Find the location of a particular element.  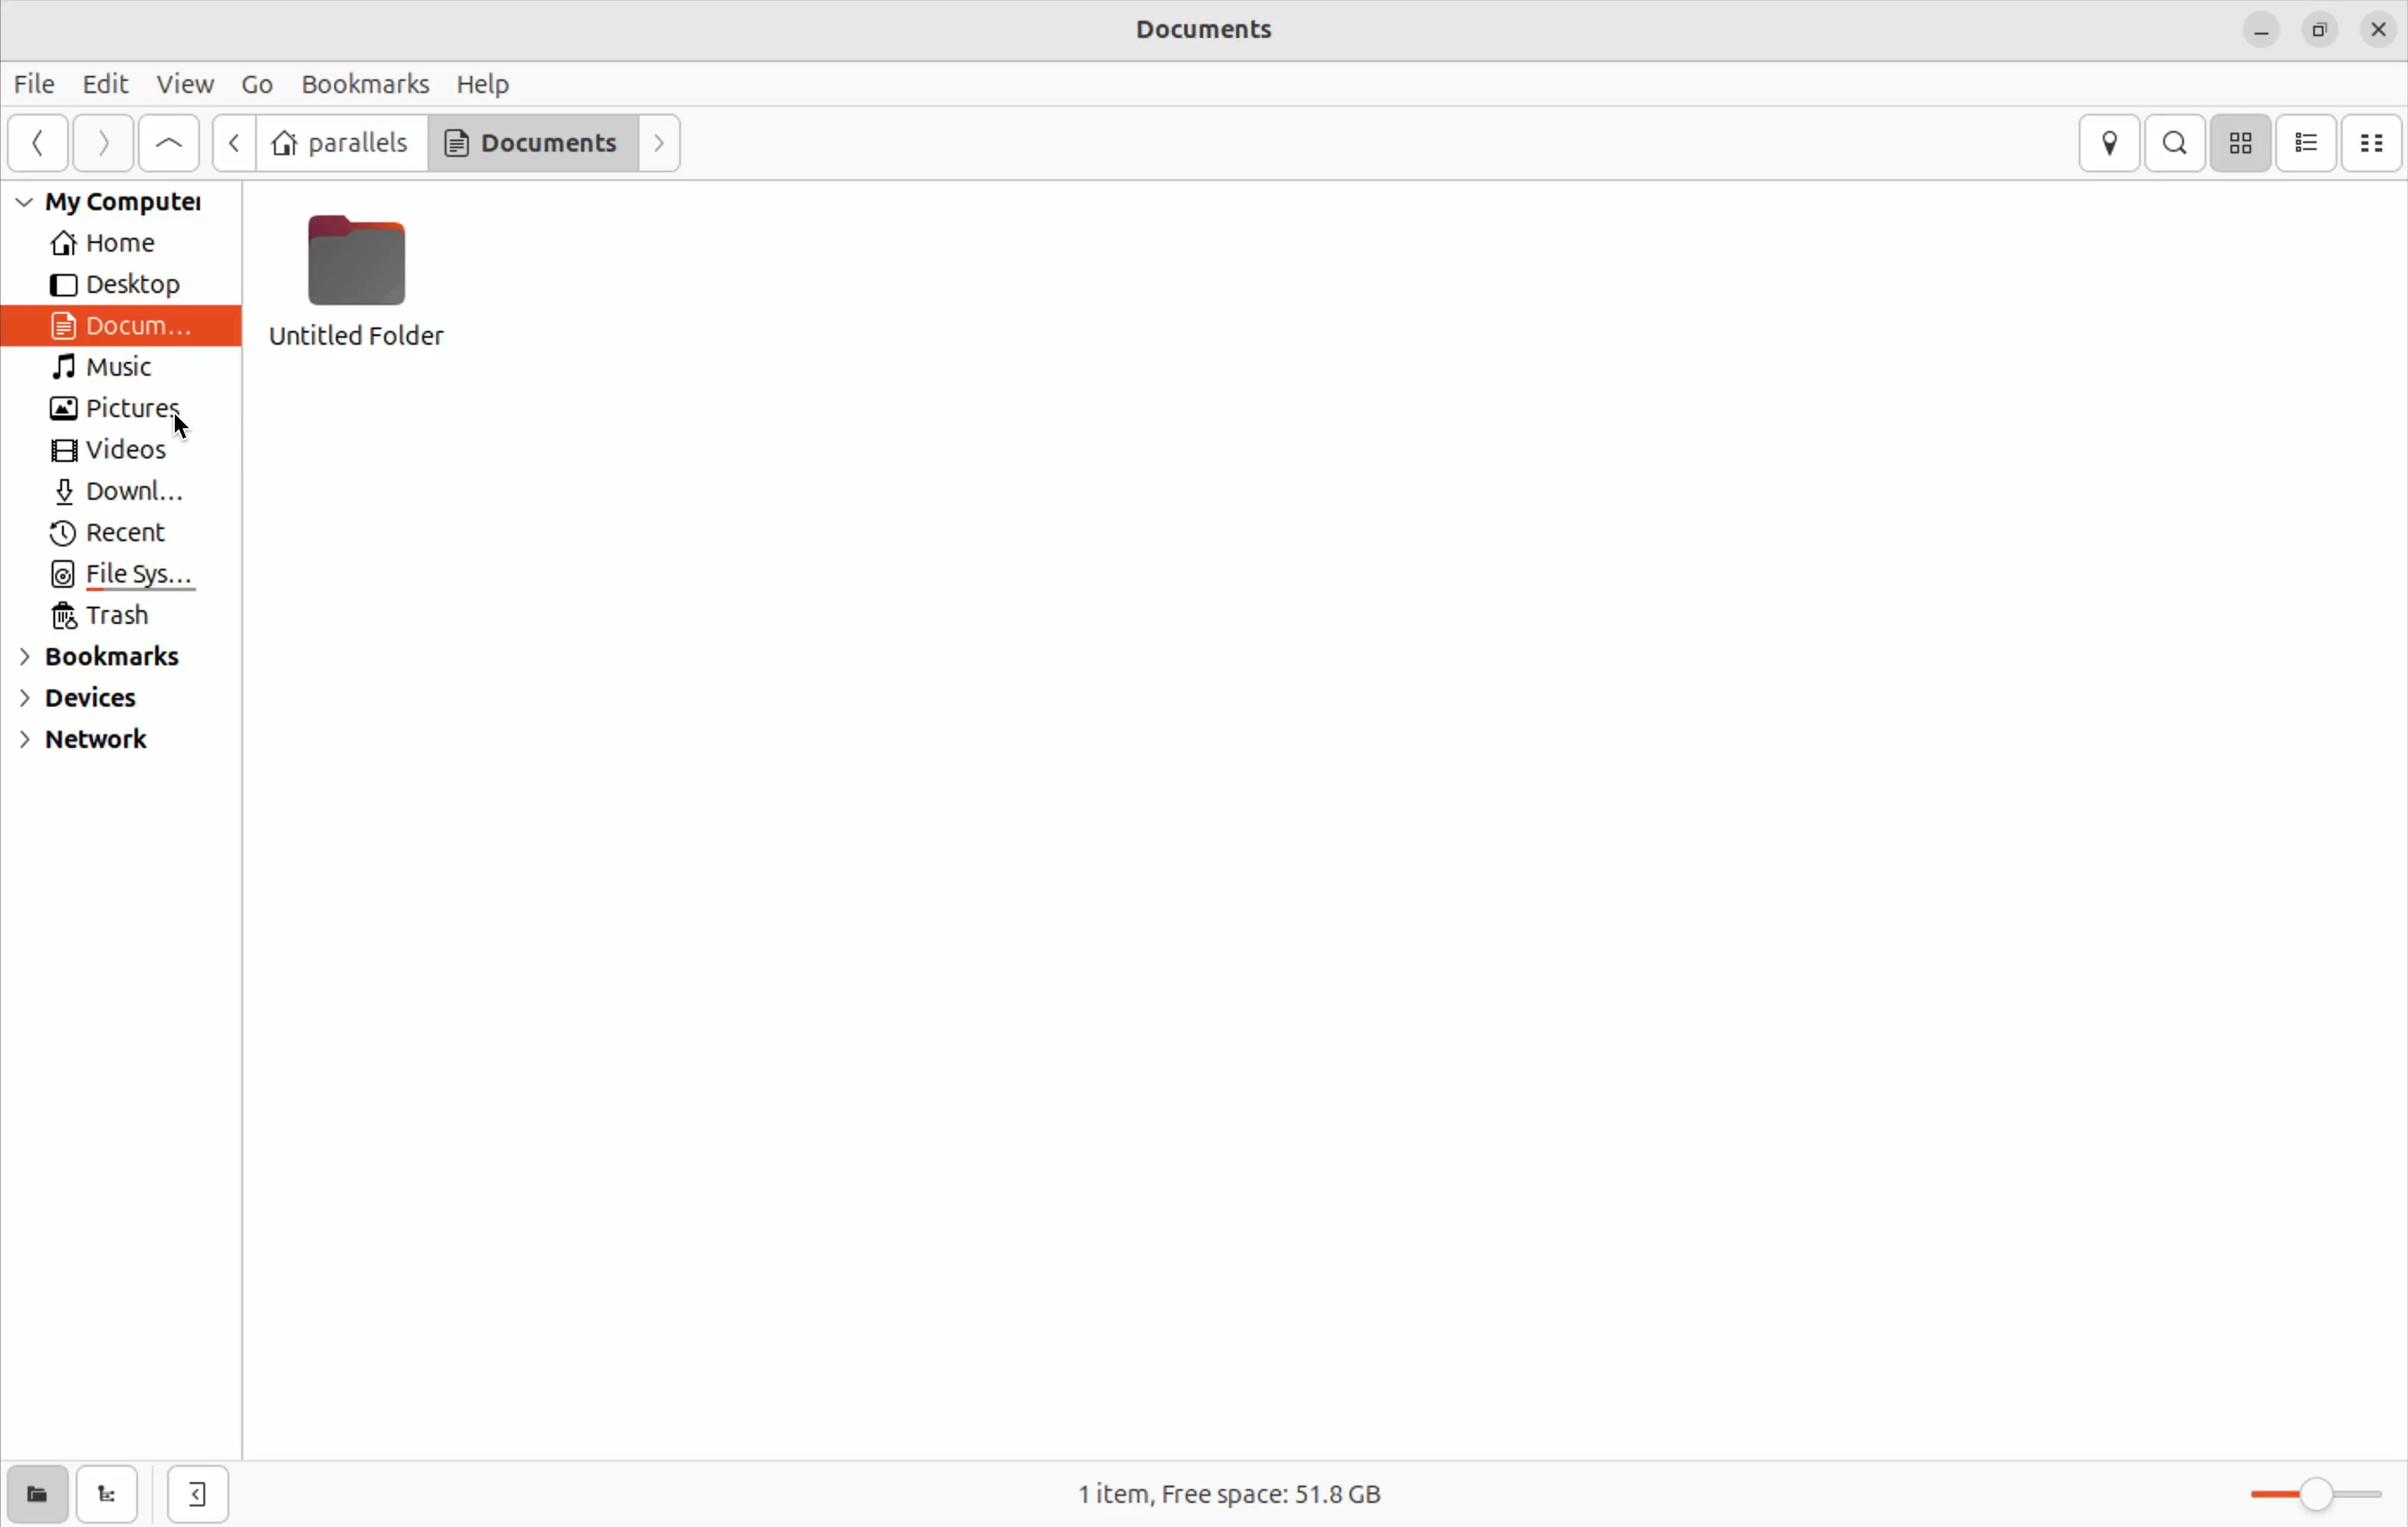

File is located at coordinates (38, 82).